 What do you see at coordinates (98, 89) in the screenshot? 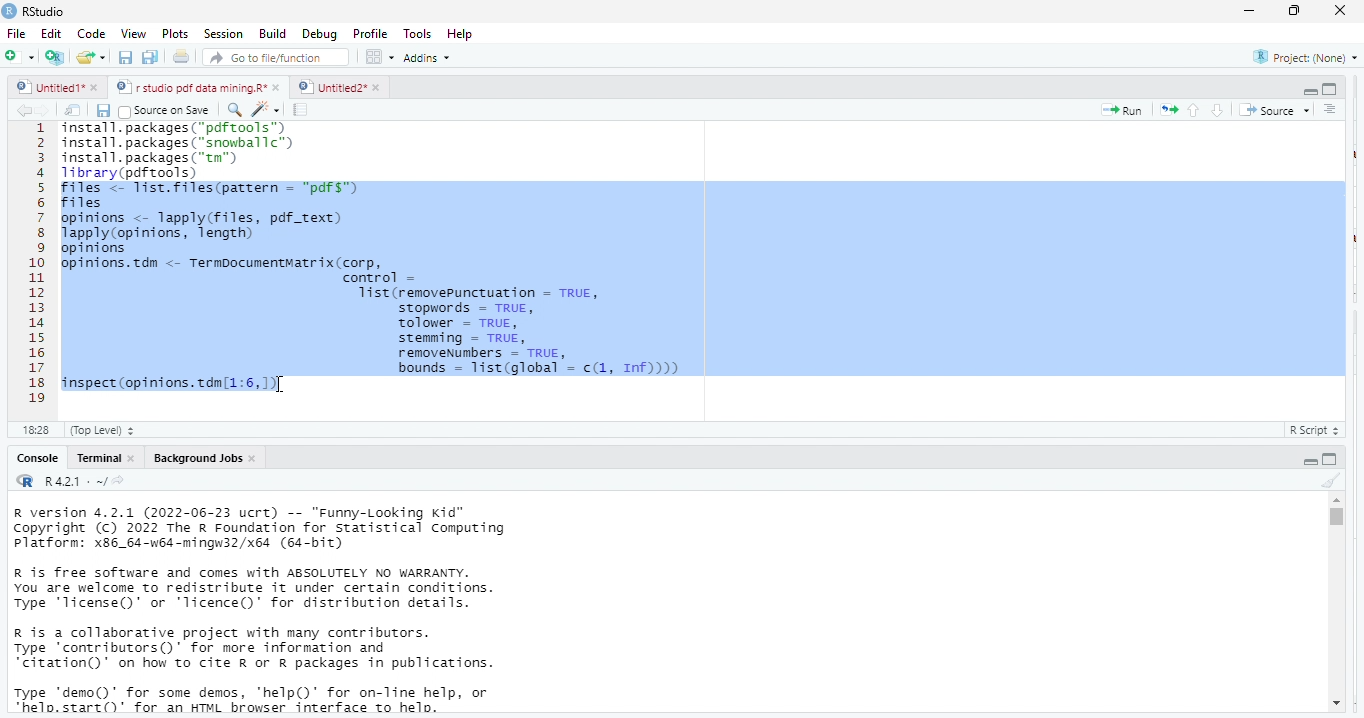
I see `close` at bounding box center [98, 89].